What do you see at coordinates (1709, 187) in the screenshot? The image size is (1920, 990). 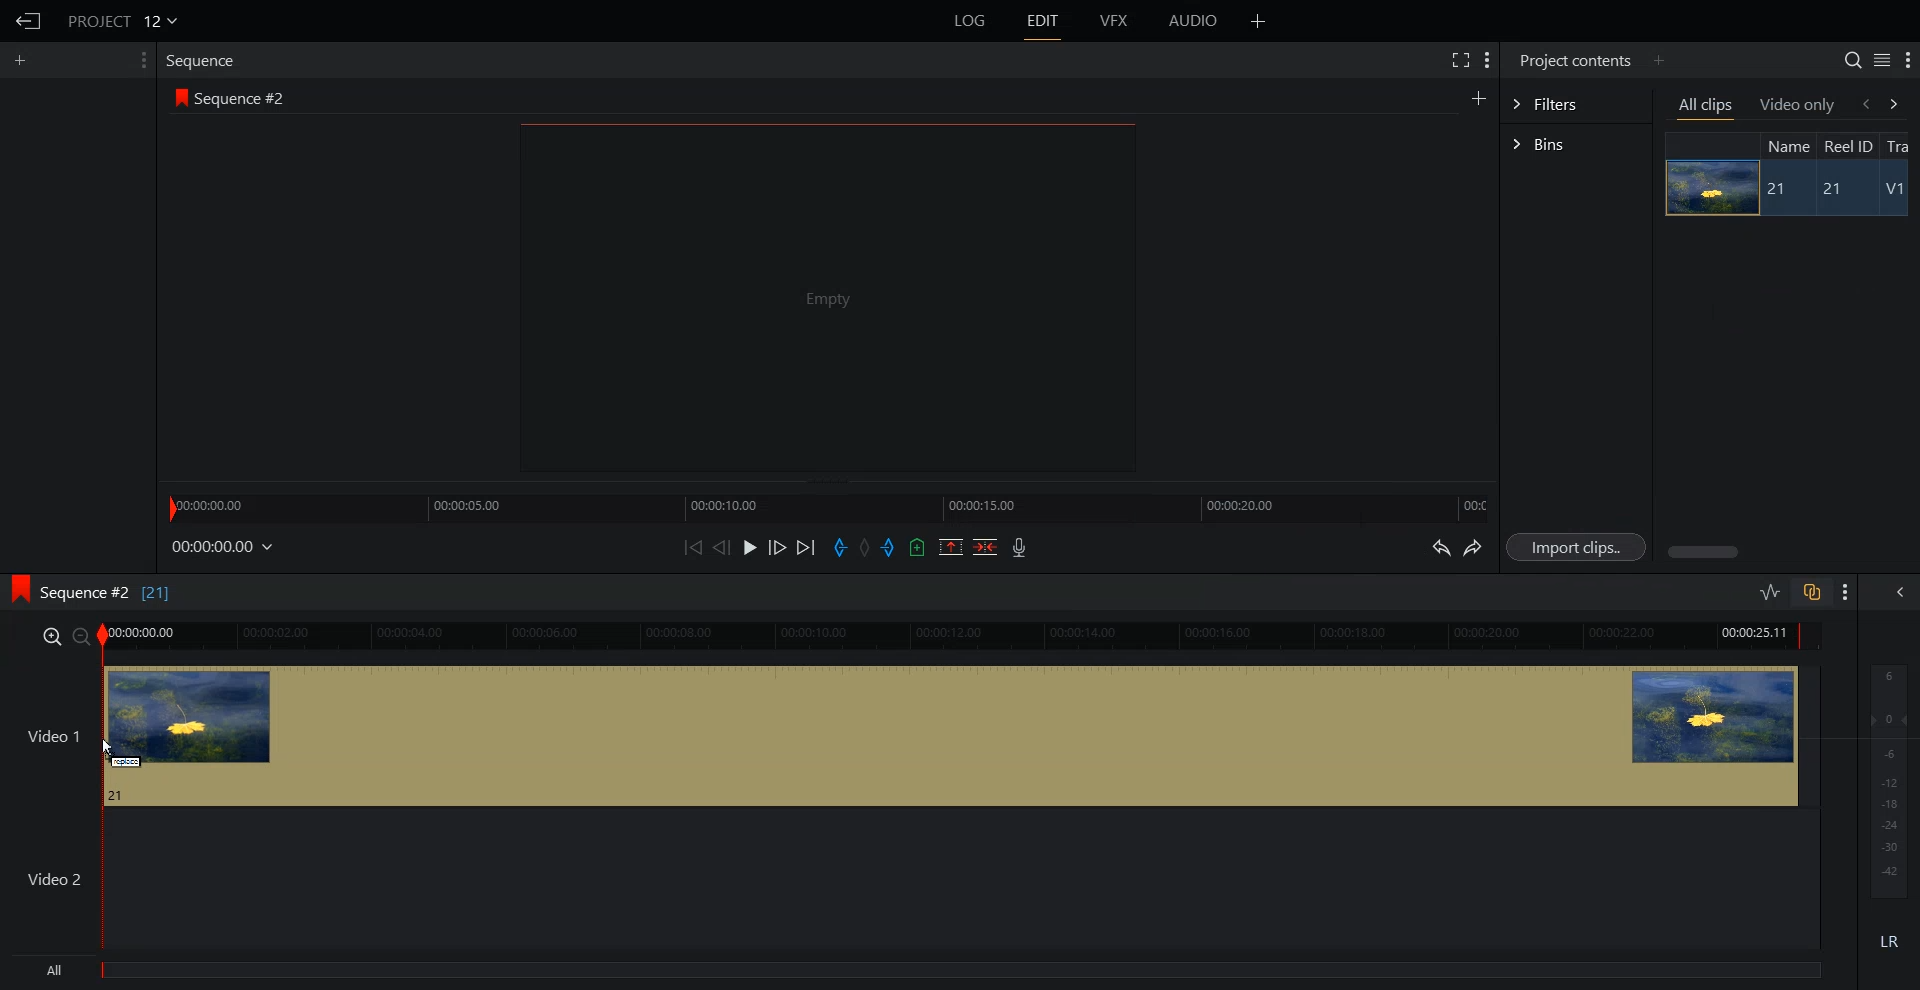 I see `Image` at bounding box center [1709, 187].